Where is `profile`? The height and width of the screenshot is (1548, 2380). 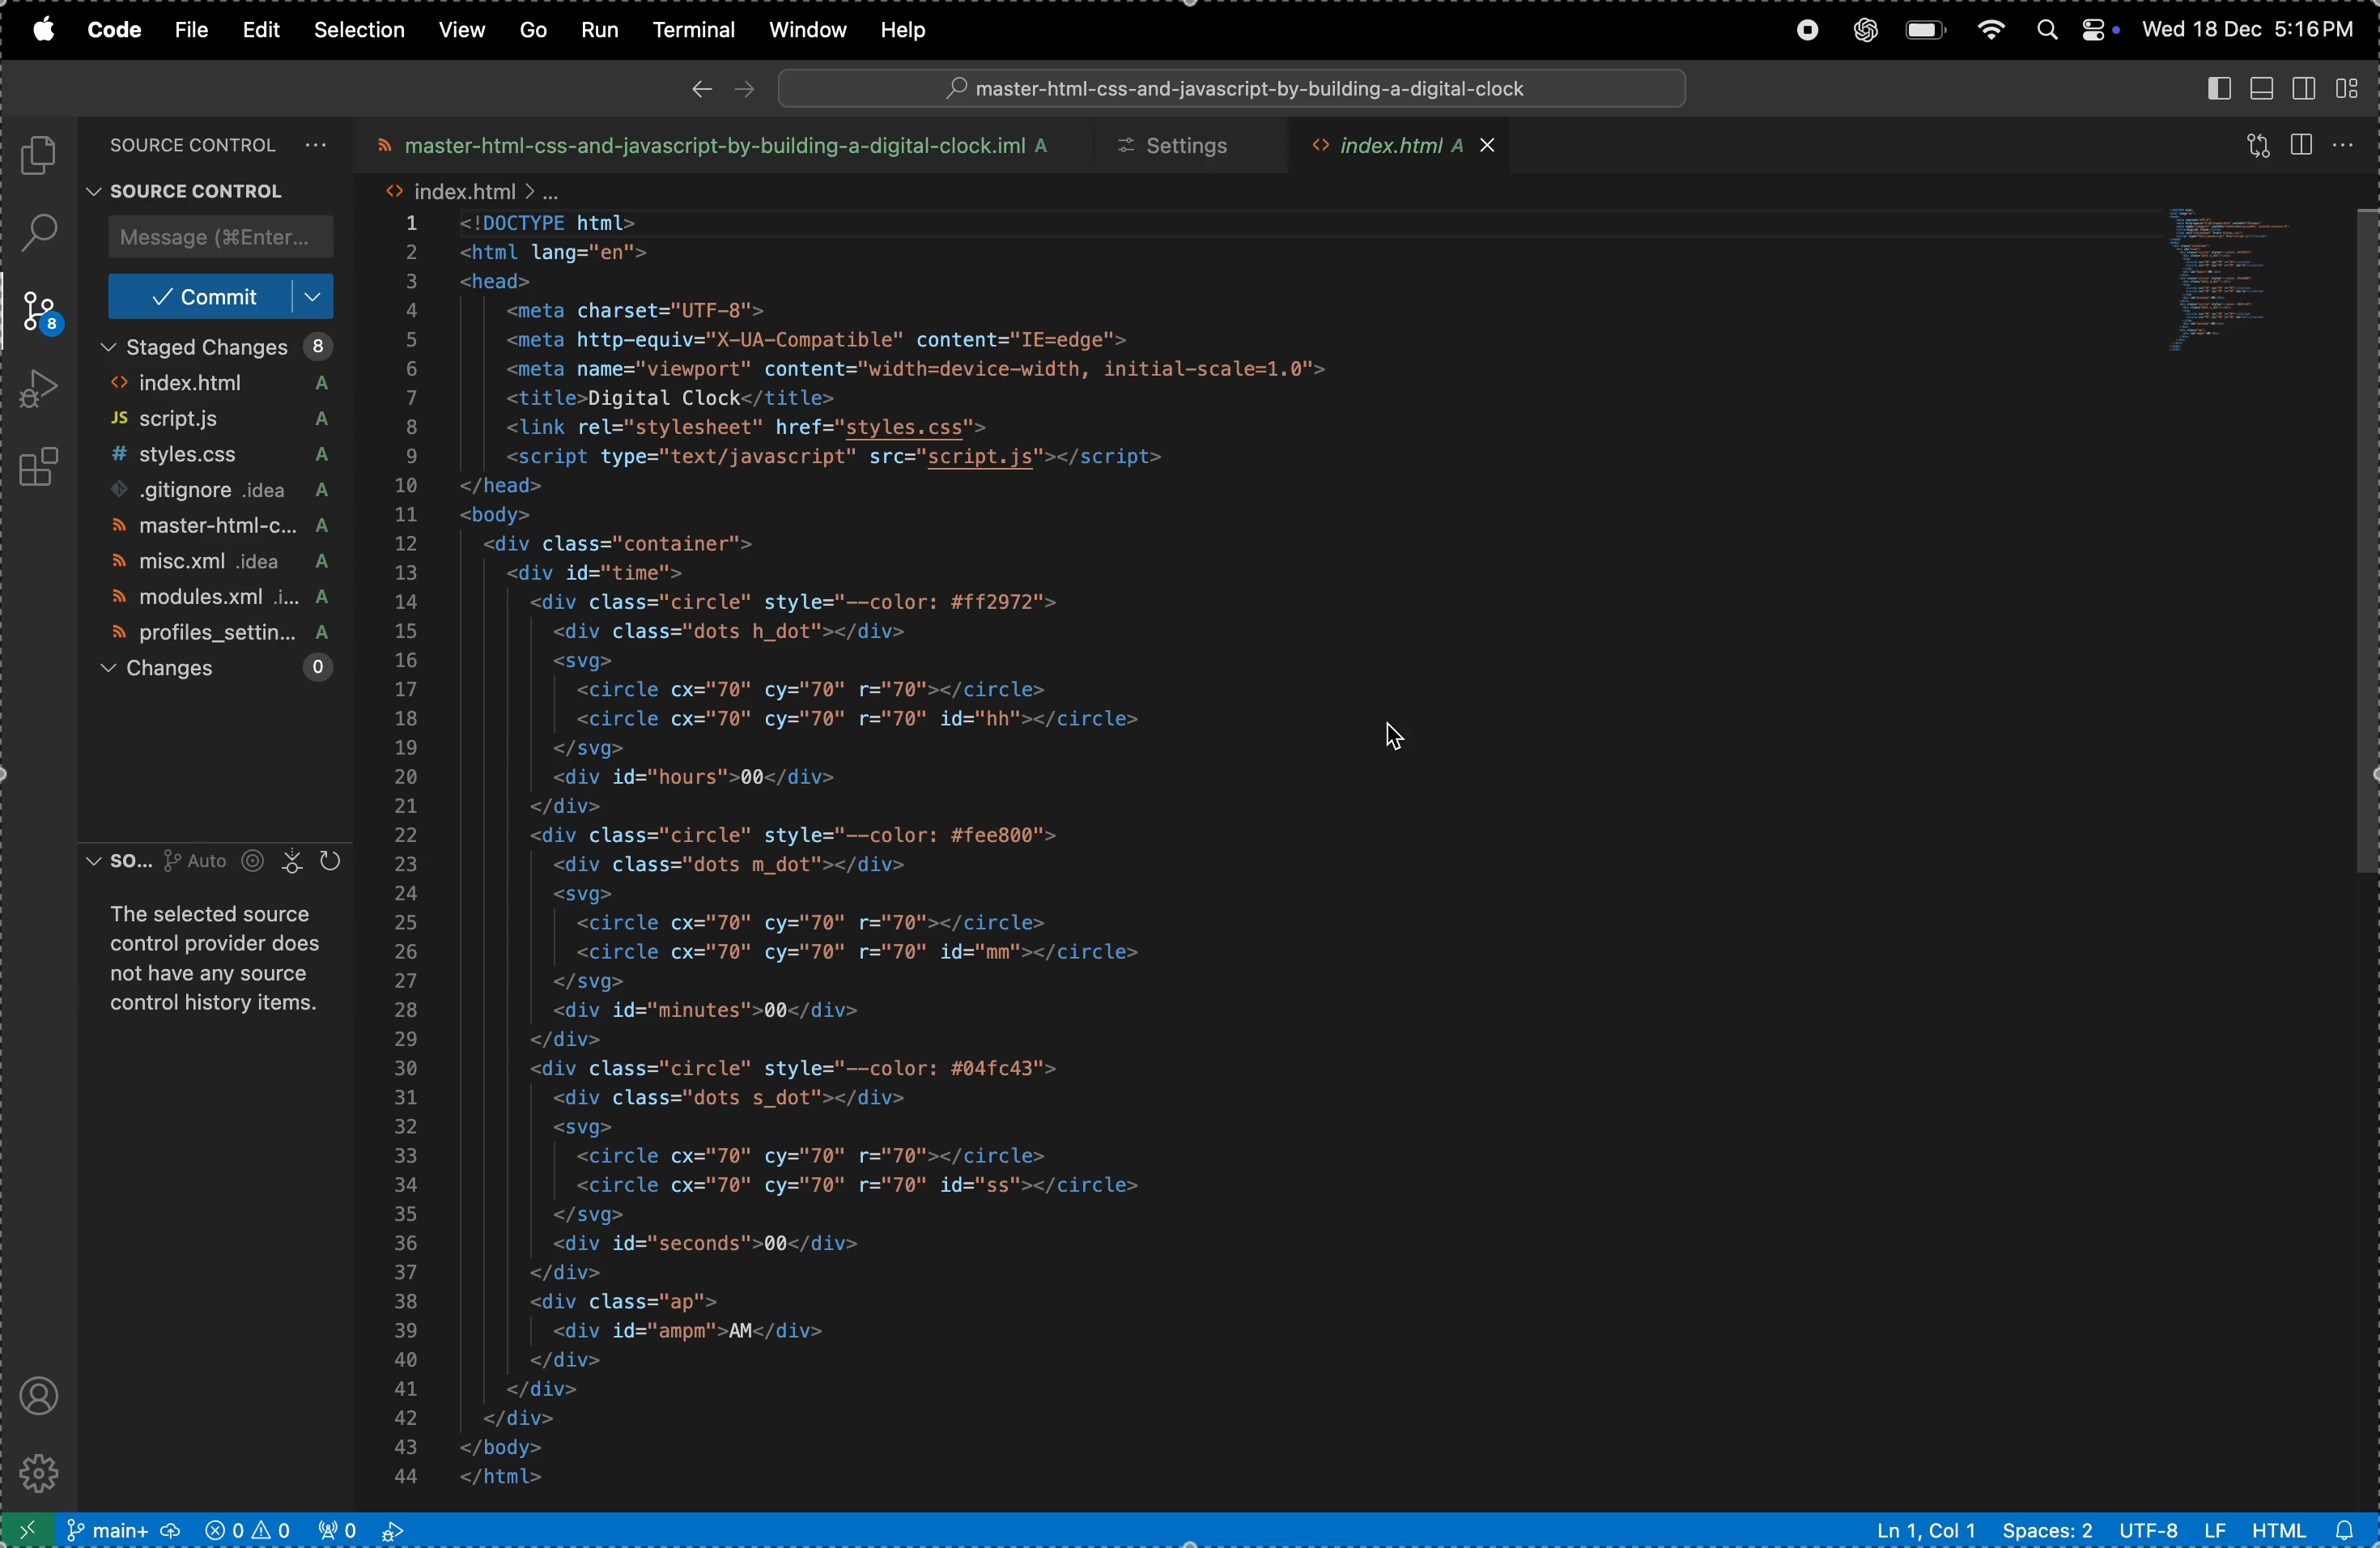
profile is located at coordinates (34, 1392).